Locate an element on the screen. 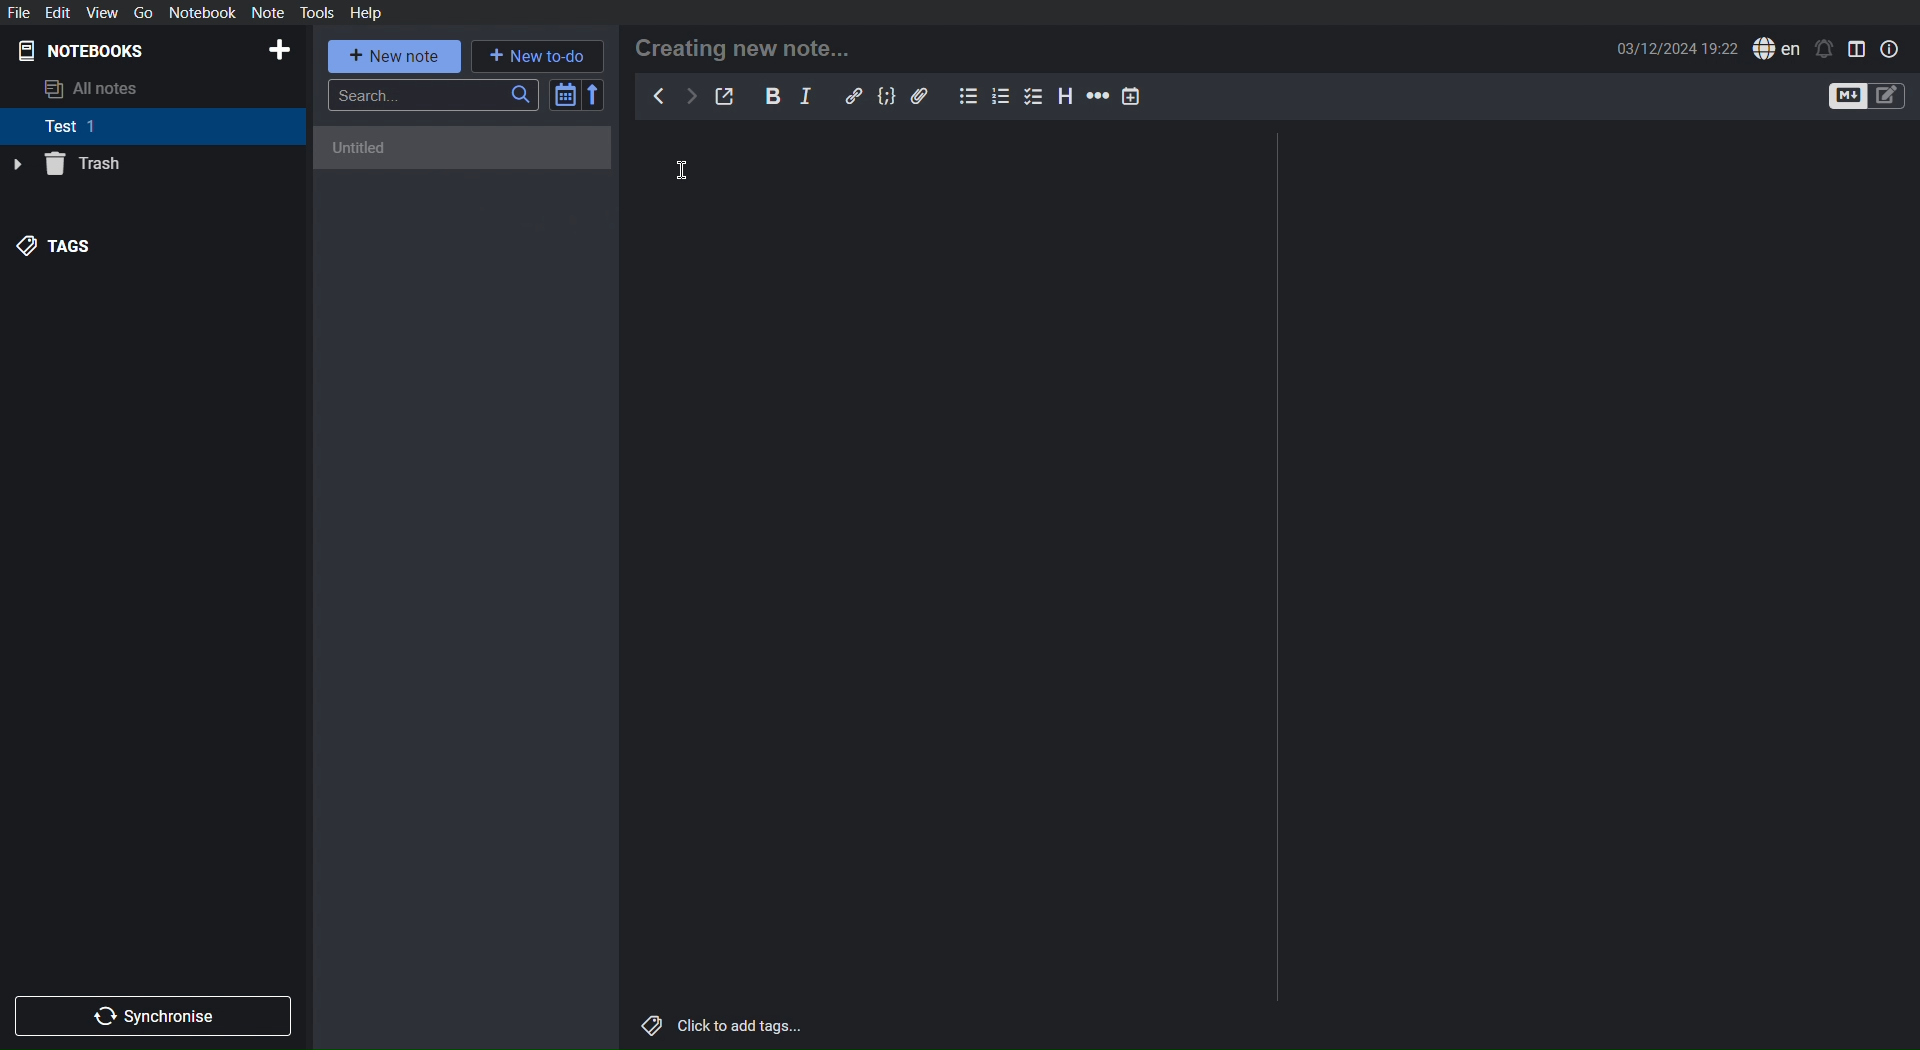  Note is located at coordinates (268, 13).